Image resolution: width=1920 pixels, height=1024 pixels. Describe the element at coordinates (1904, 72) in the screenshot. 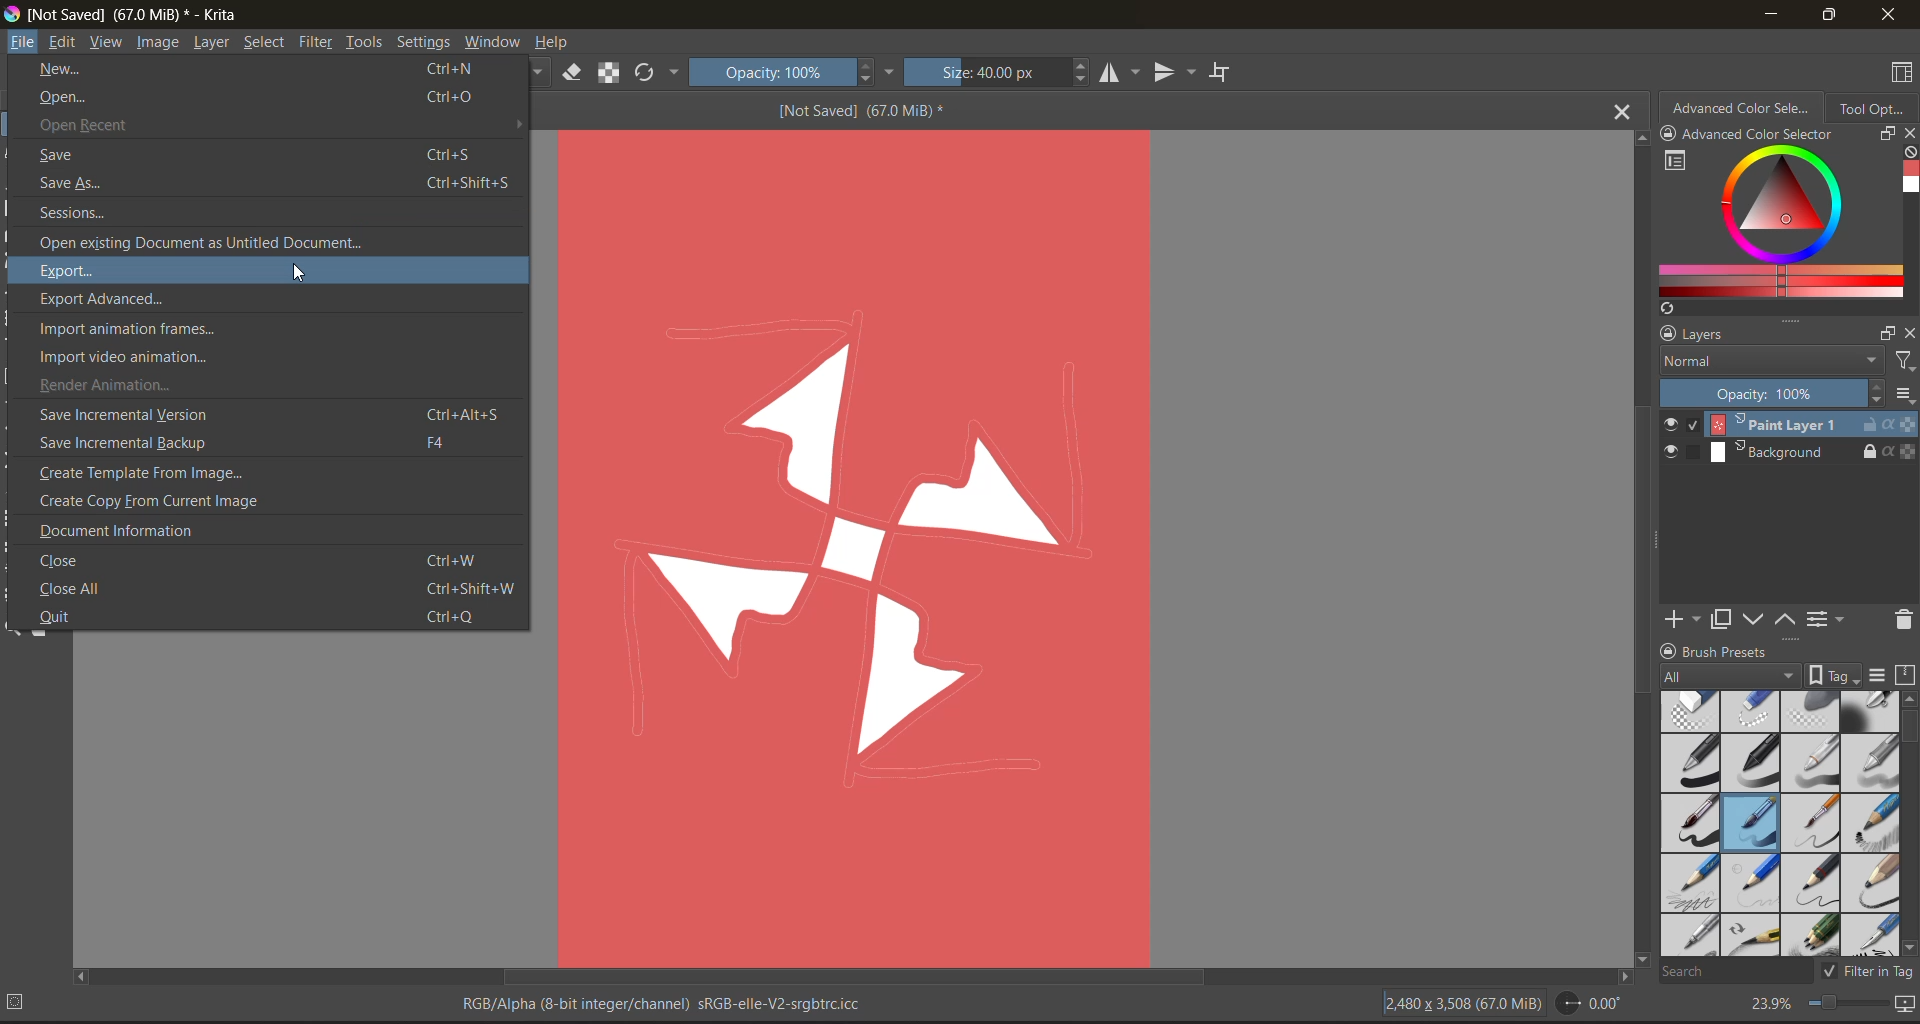

I see `choose workspace` at that location.